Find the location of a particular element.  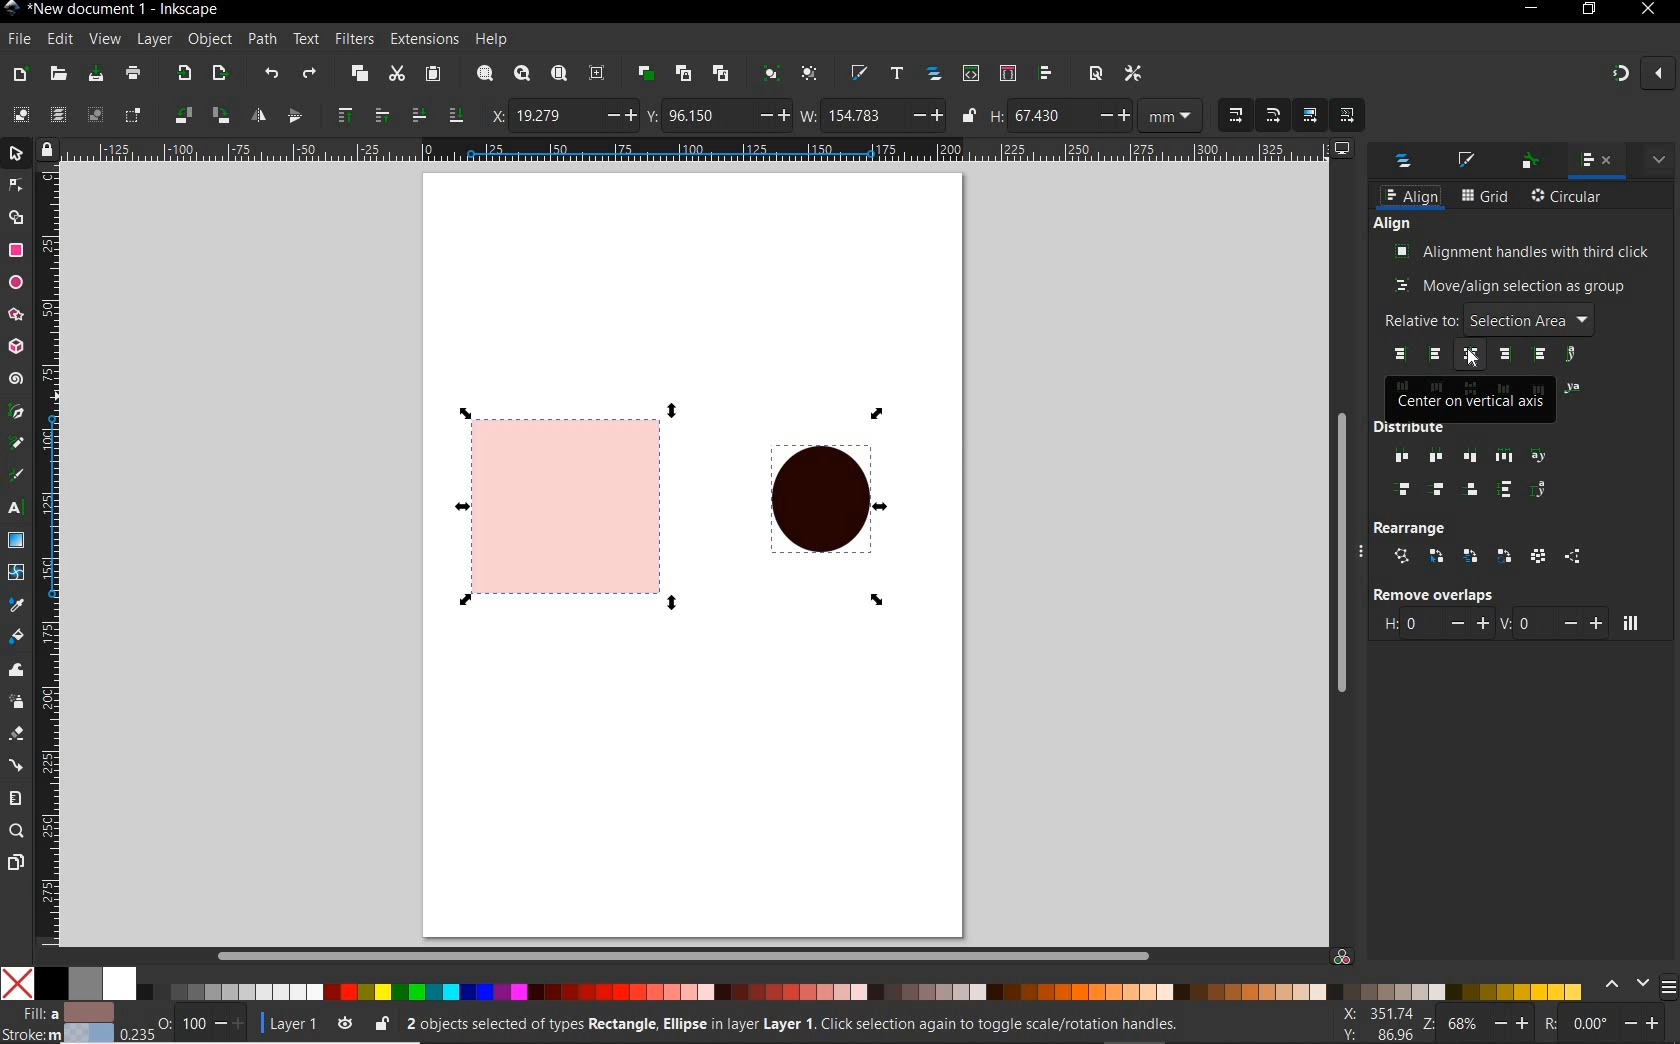

SIDEBAR is located at coordinates (1670, 987).